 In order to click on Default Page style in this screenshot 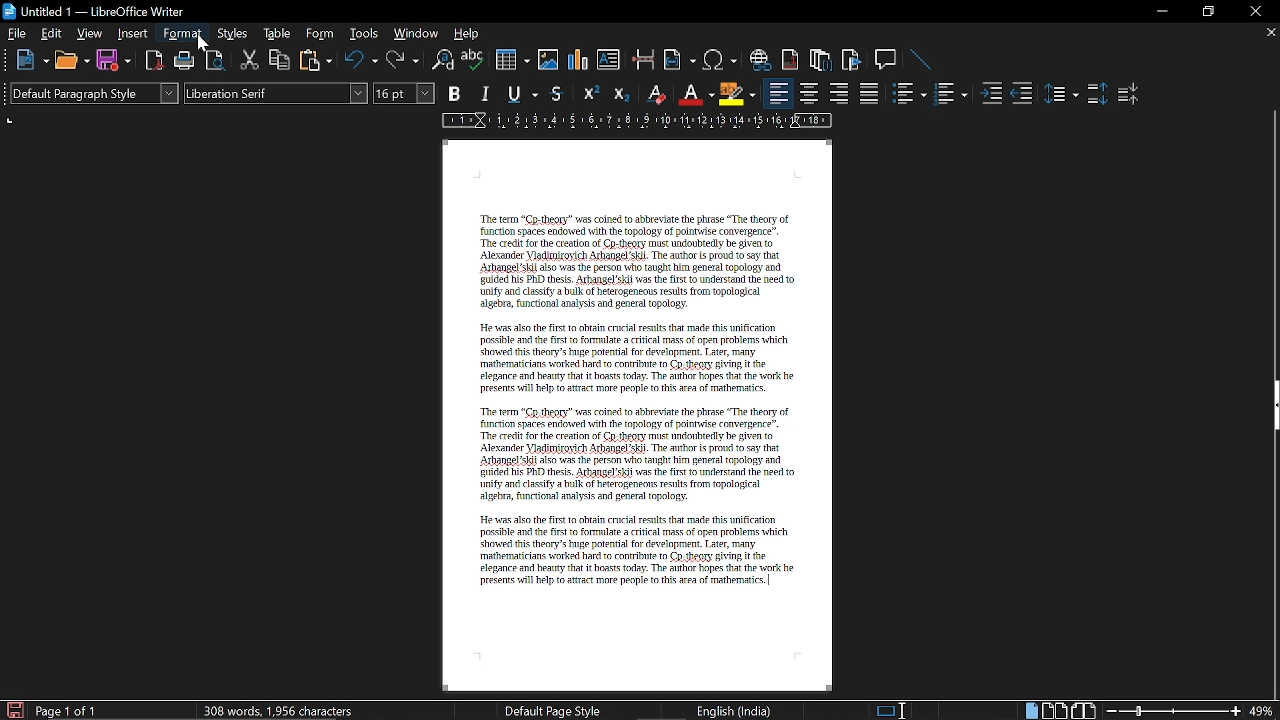, I will do `click(554, 710)`.